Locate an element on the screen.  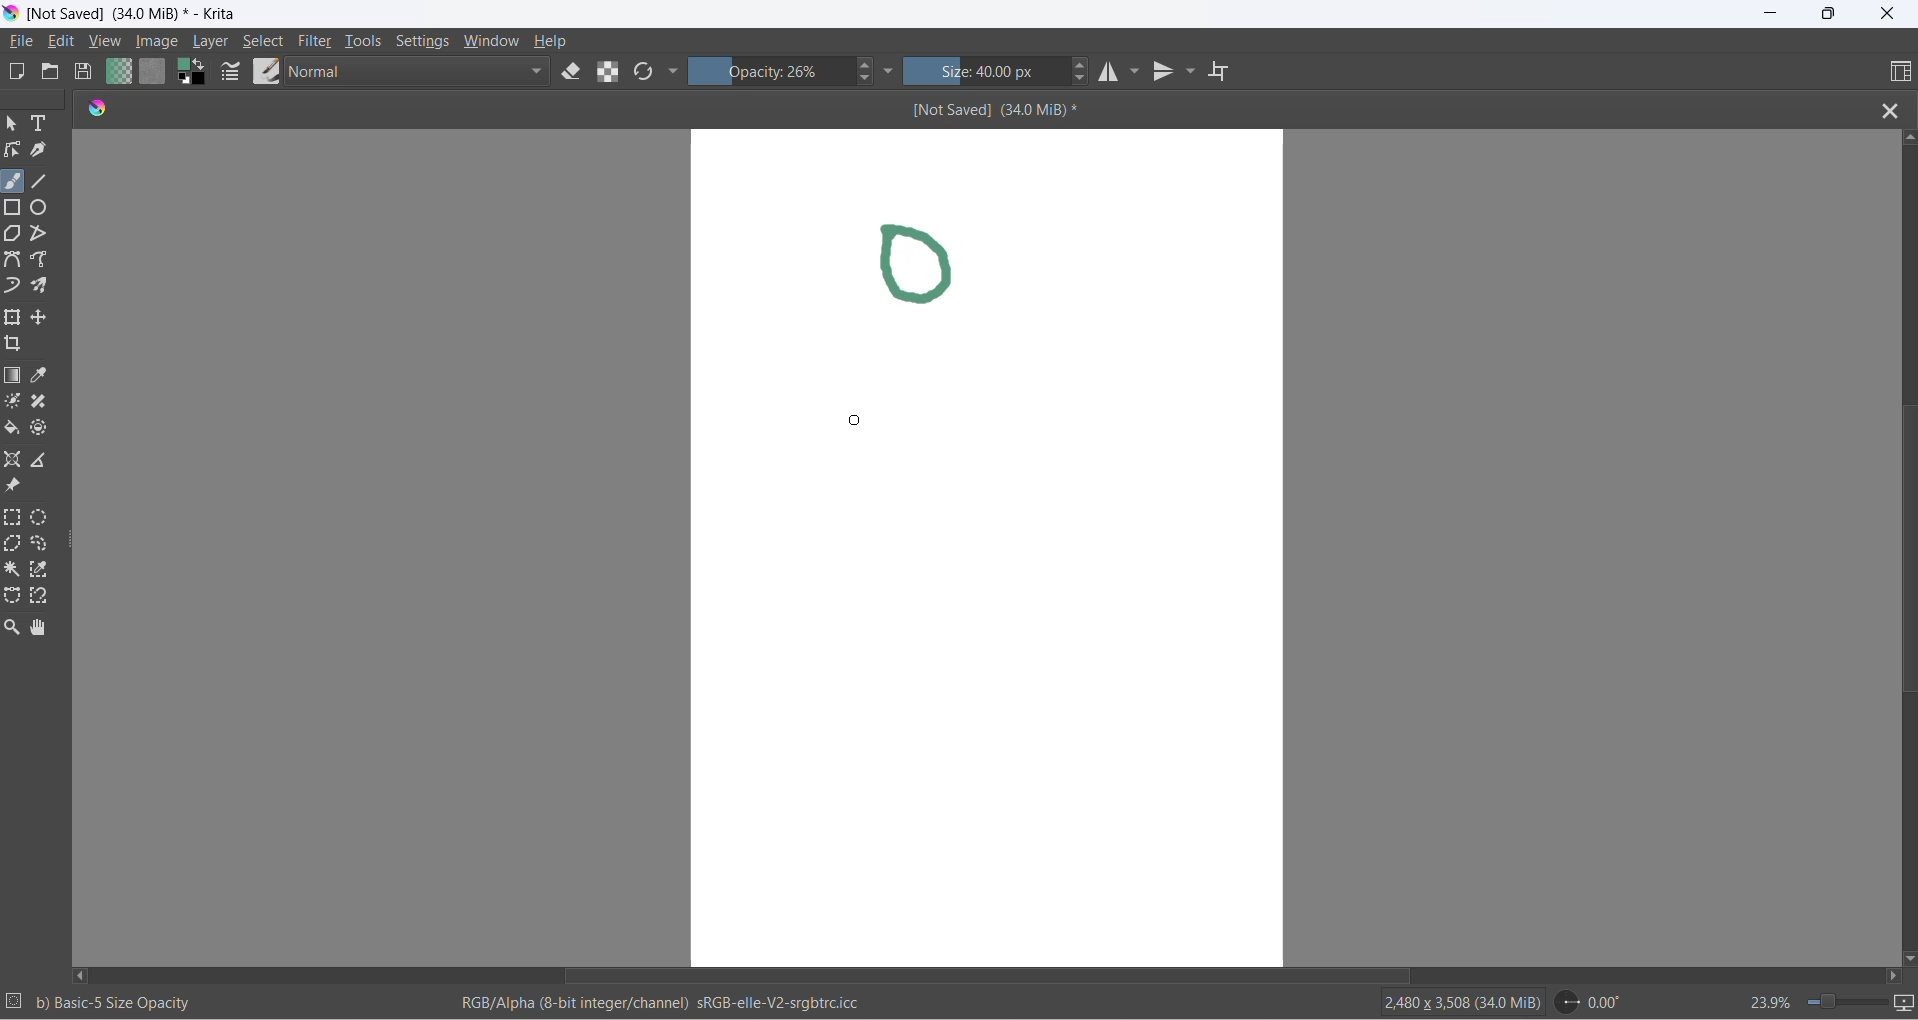
vertical scroll bar is located at coordinates (1906, 566).